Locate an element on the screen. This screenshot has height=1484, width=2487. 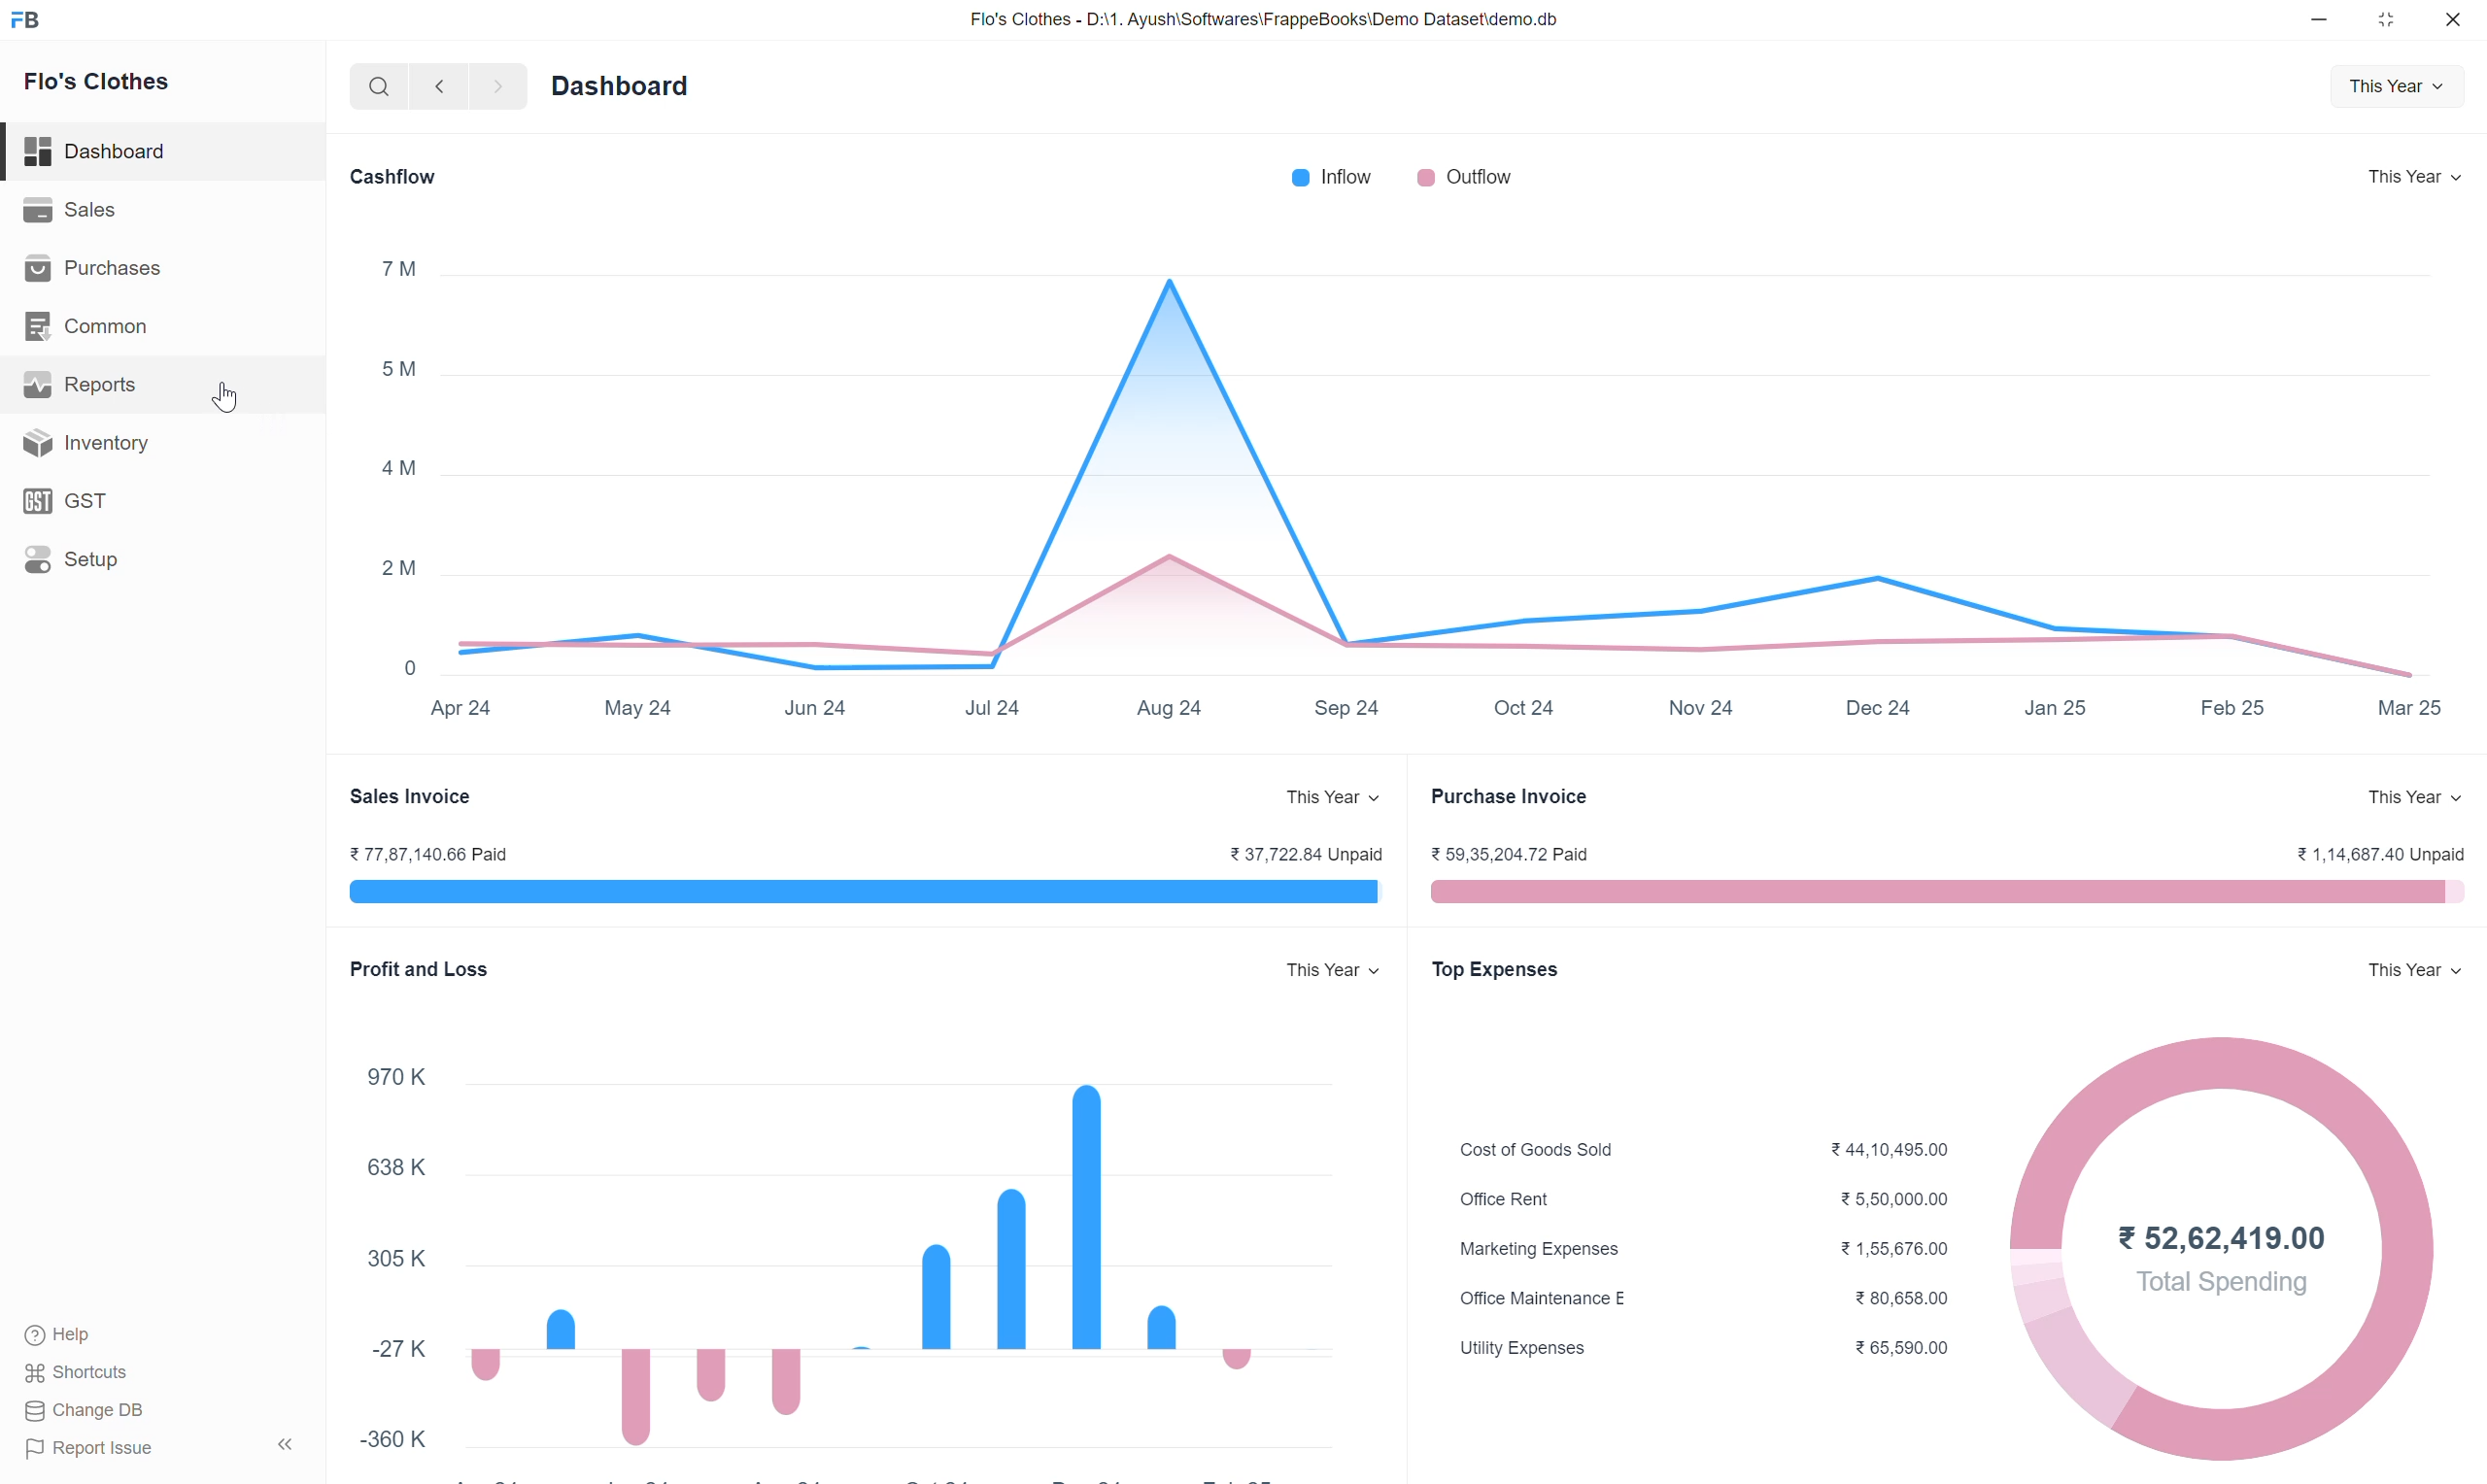
This Year  is located at coordinates (2398, 82).